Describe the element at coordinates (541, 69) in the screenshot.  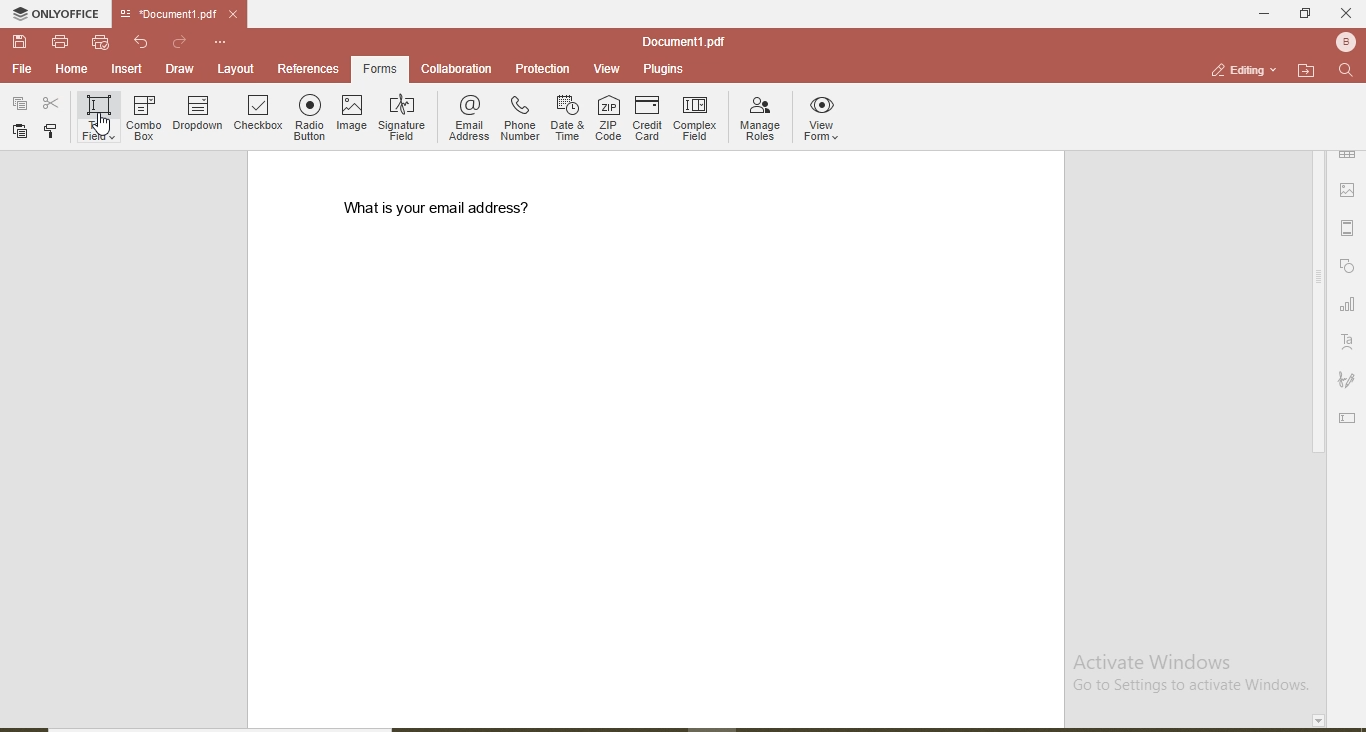
I see `protection` at that location.